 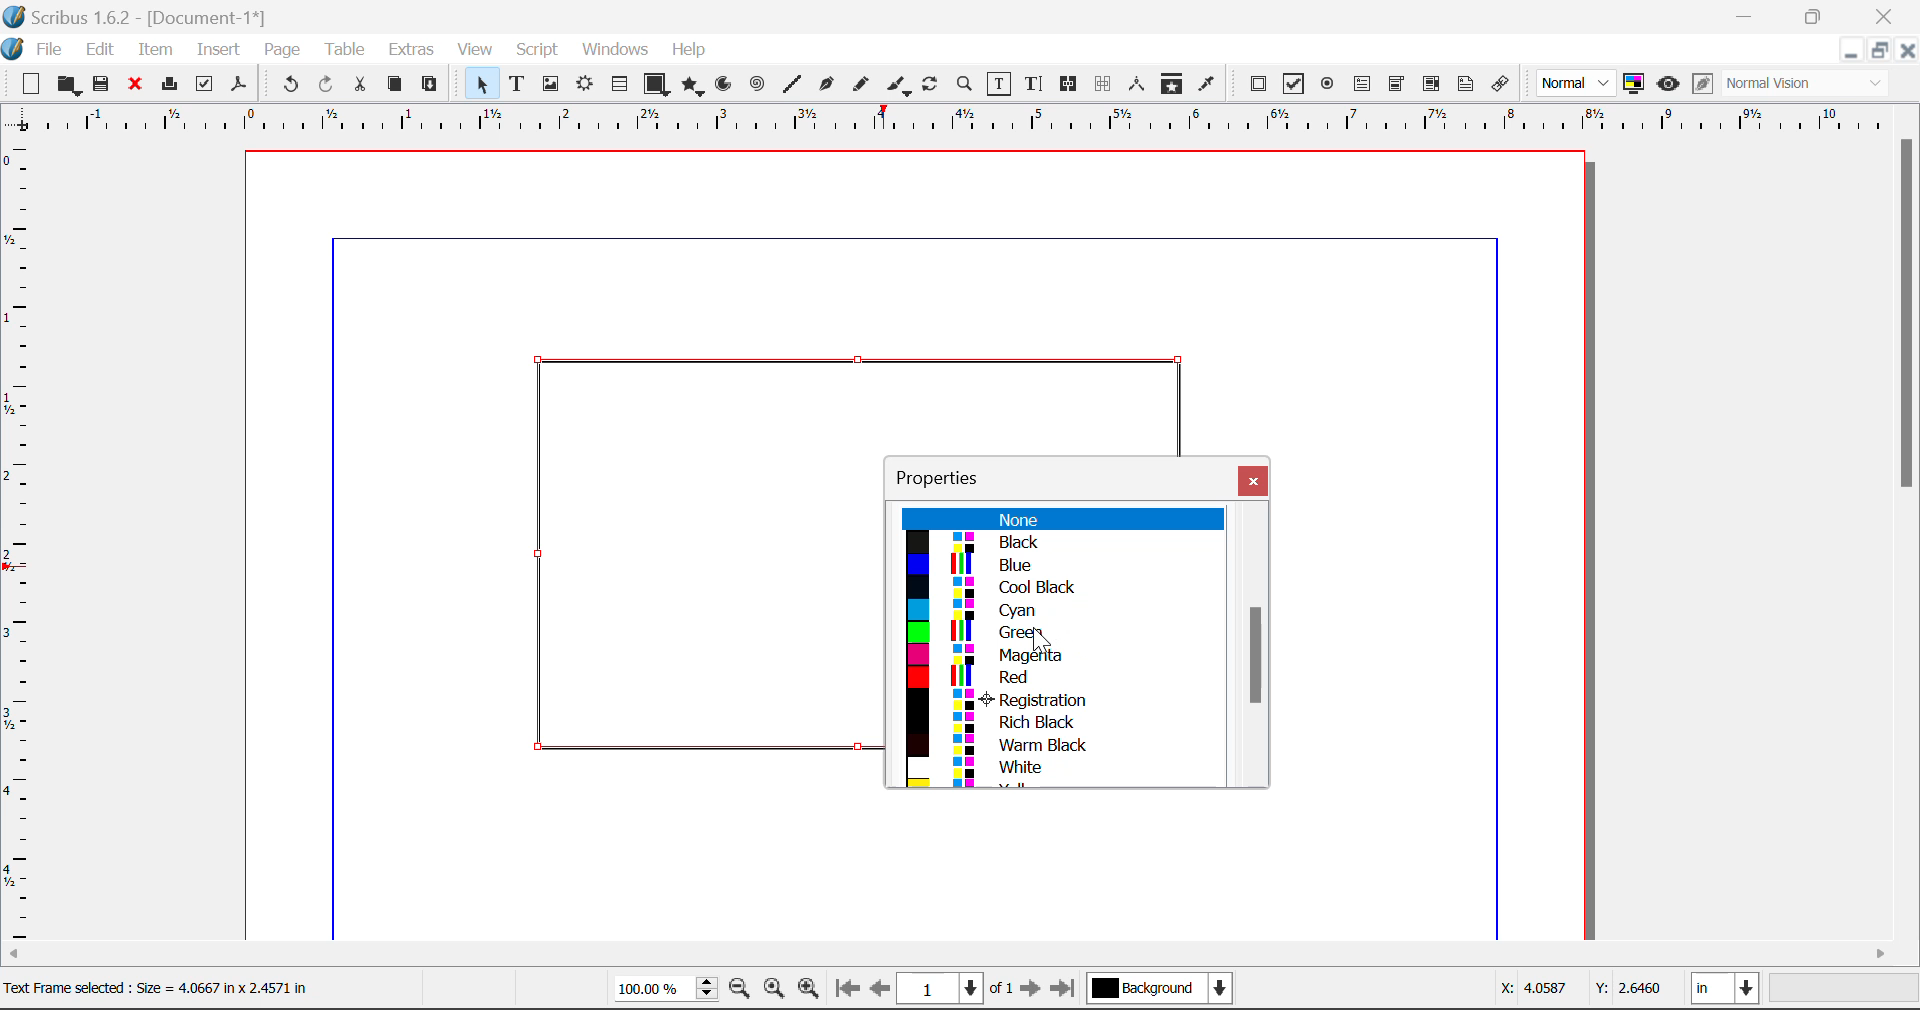 What do you see at coordinates (1061, 566) in the screenshot?
I see `Blue` at bounding box center [1061, 566].